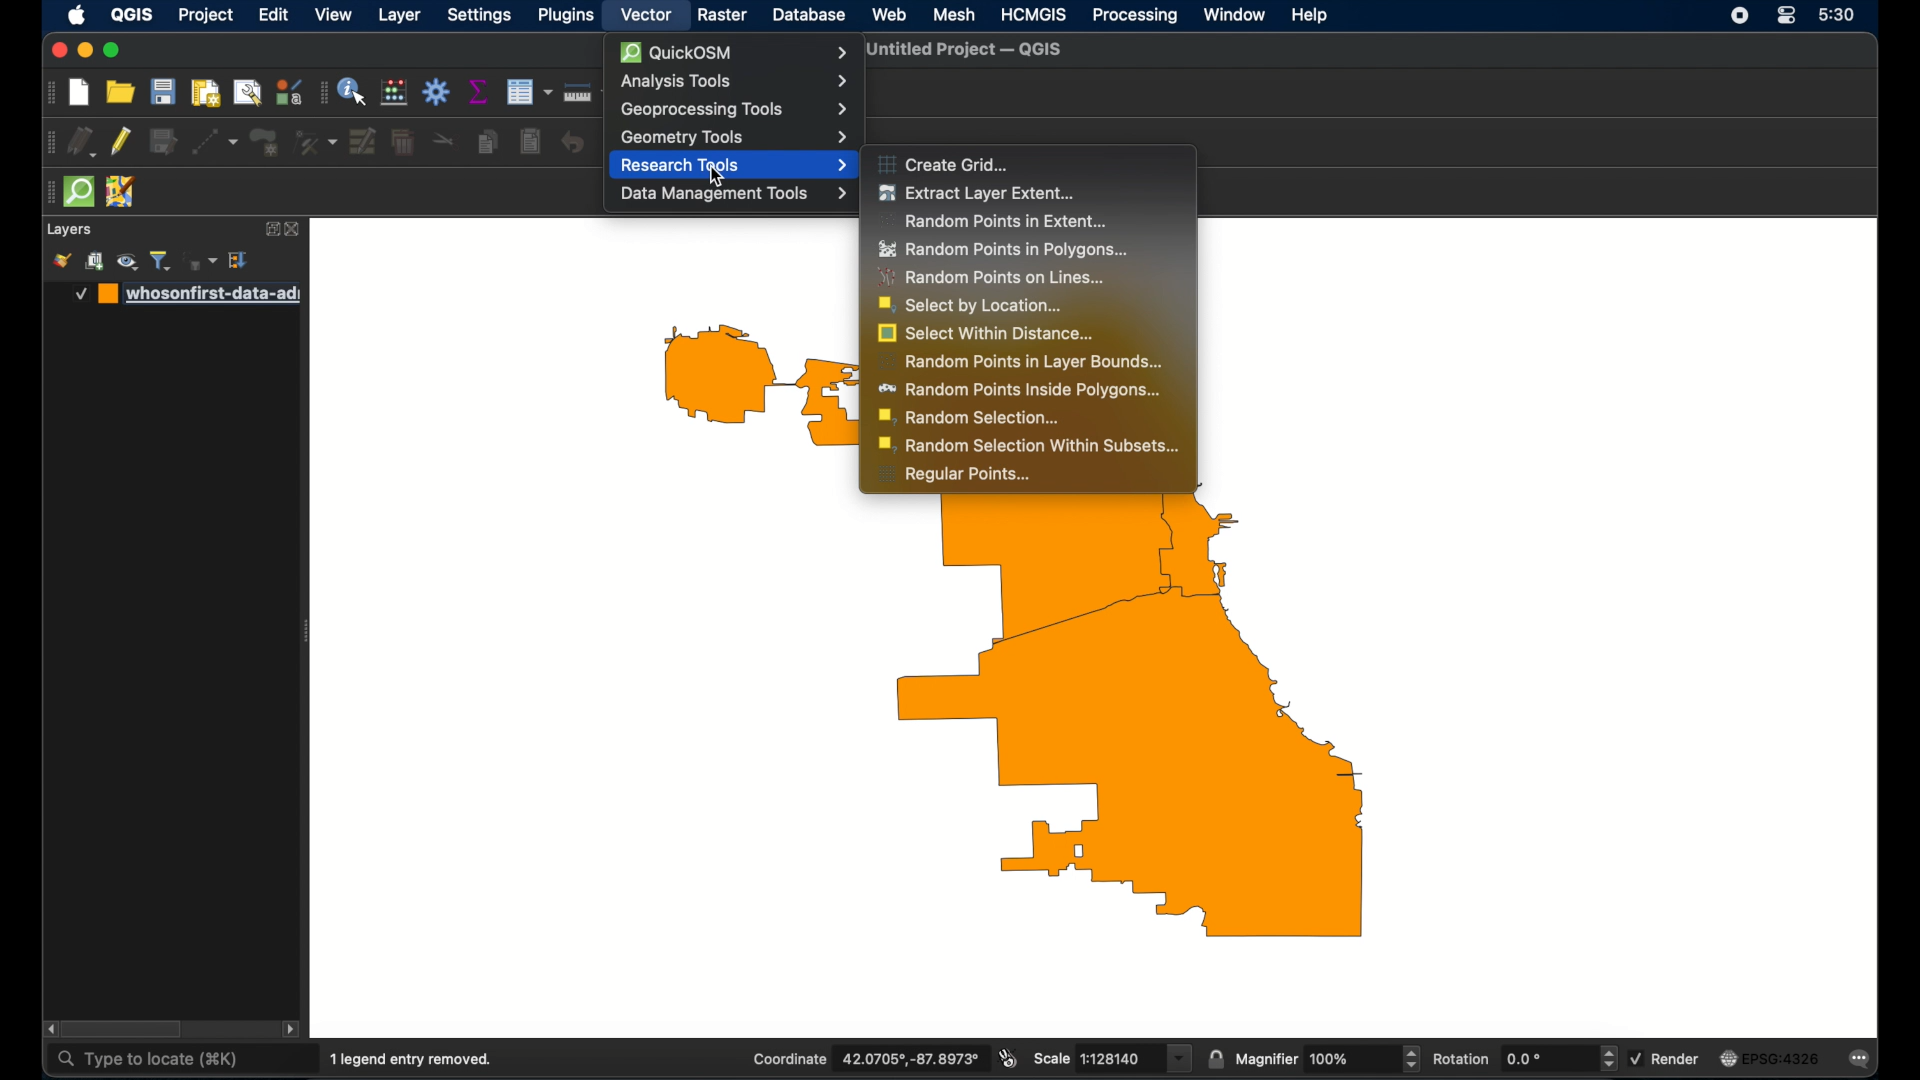  Describe the element at coordinates (57, 51) in the screenshot. I see `close` at that location.